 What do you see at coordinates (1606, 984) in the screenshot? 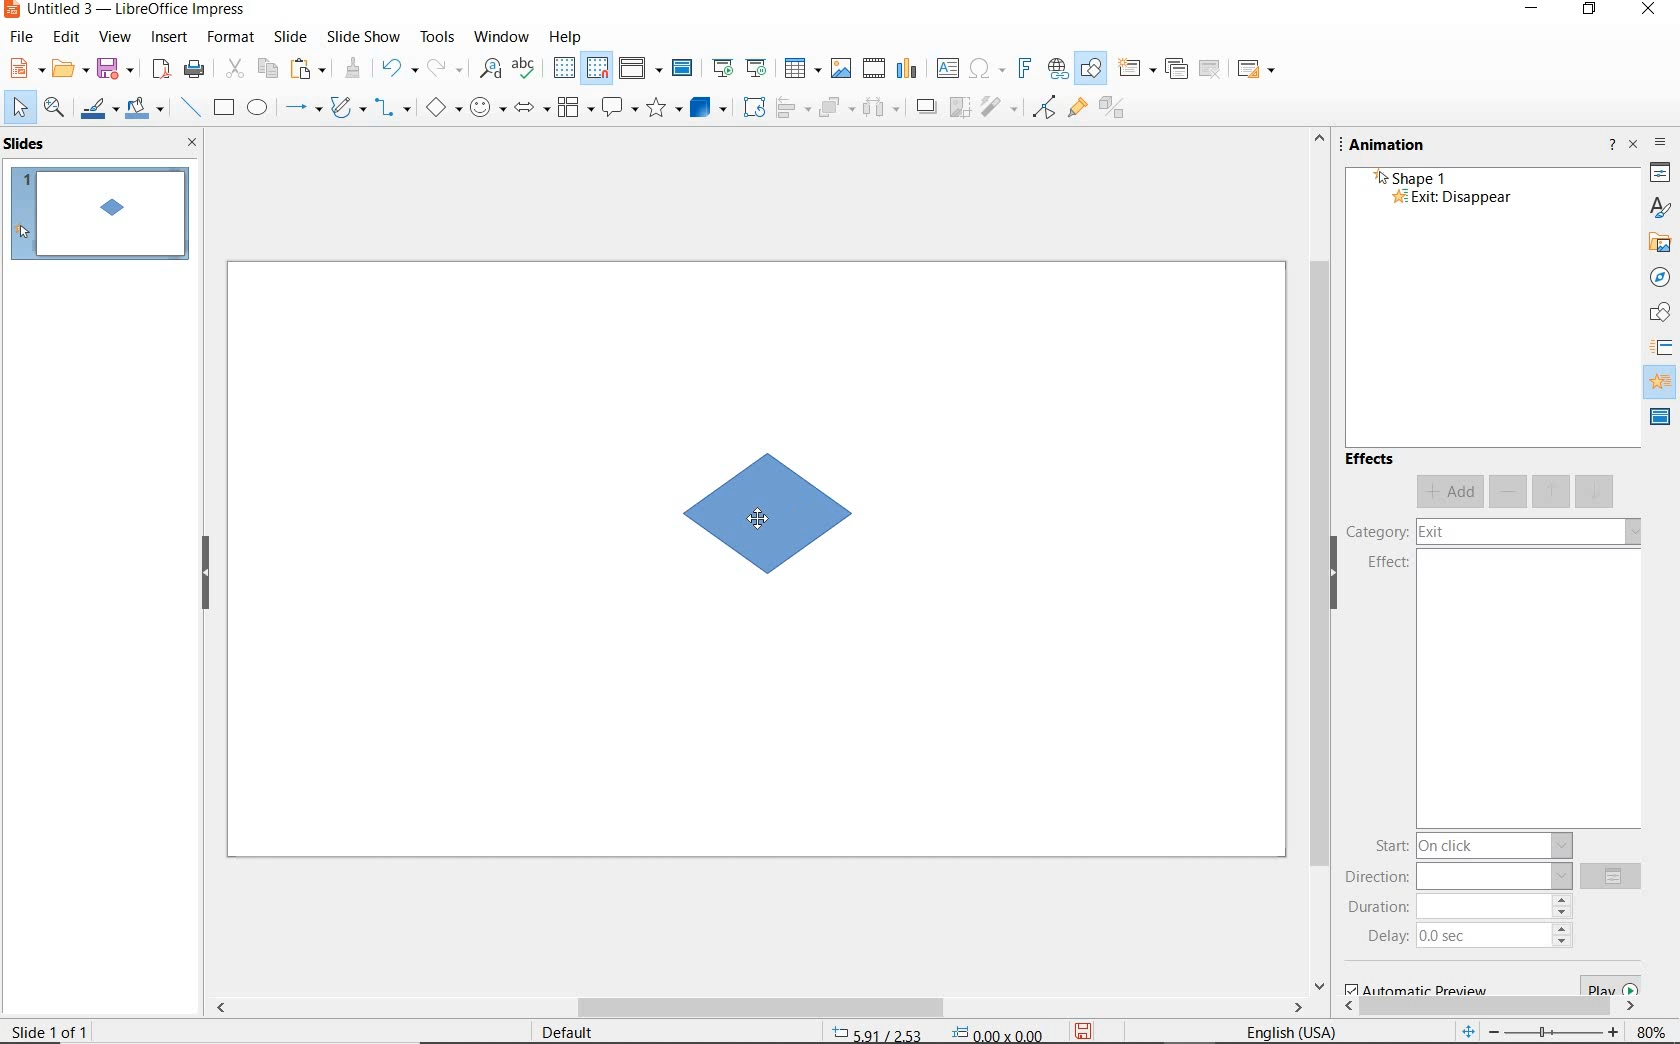
I see `play` at bounding box center [1606, 984].